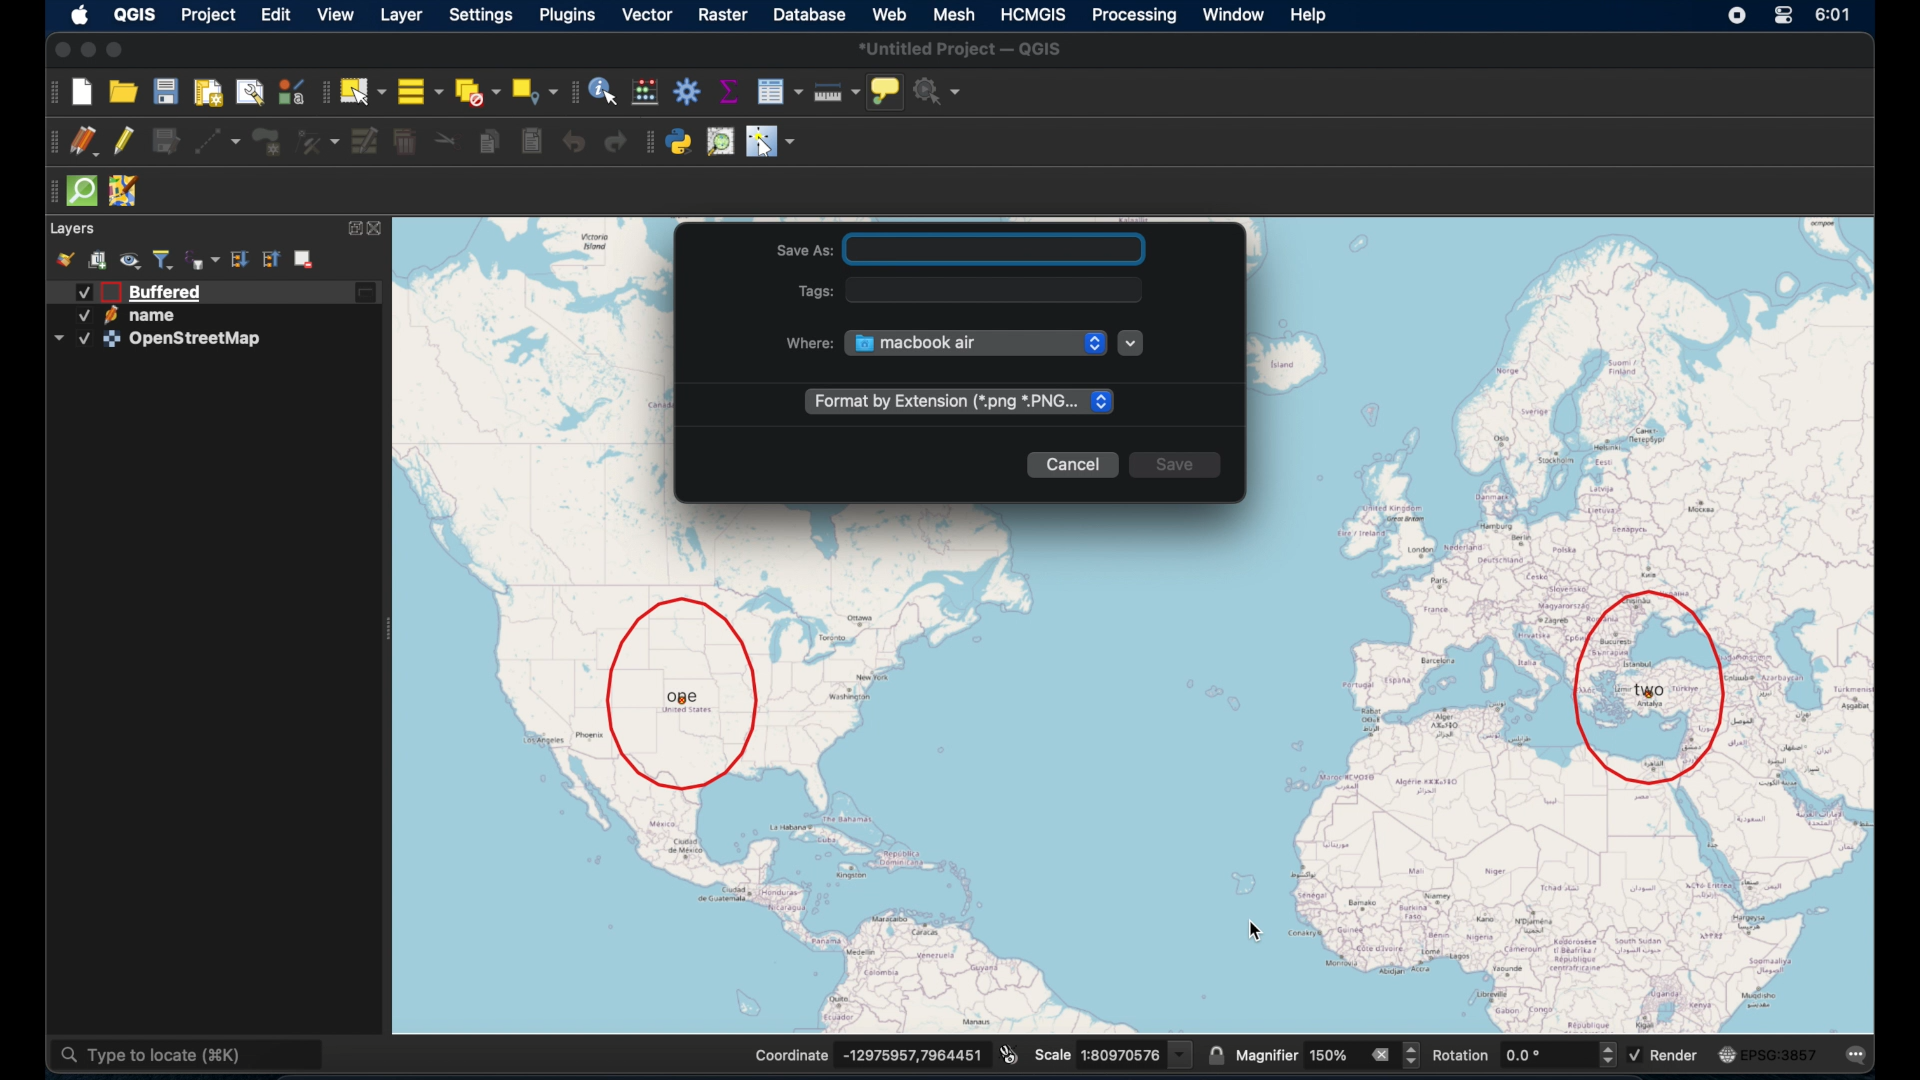 The width and height of the screenshot is (1920, 1080). I want to click on location one, so click(680, 690).